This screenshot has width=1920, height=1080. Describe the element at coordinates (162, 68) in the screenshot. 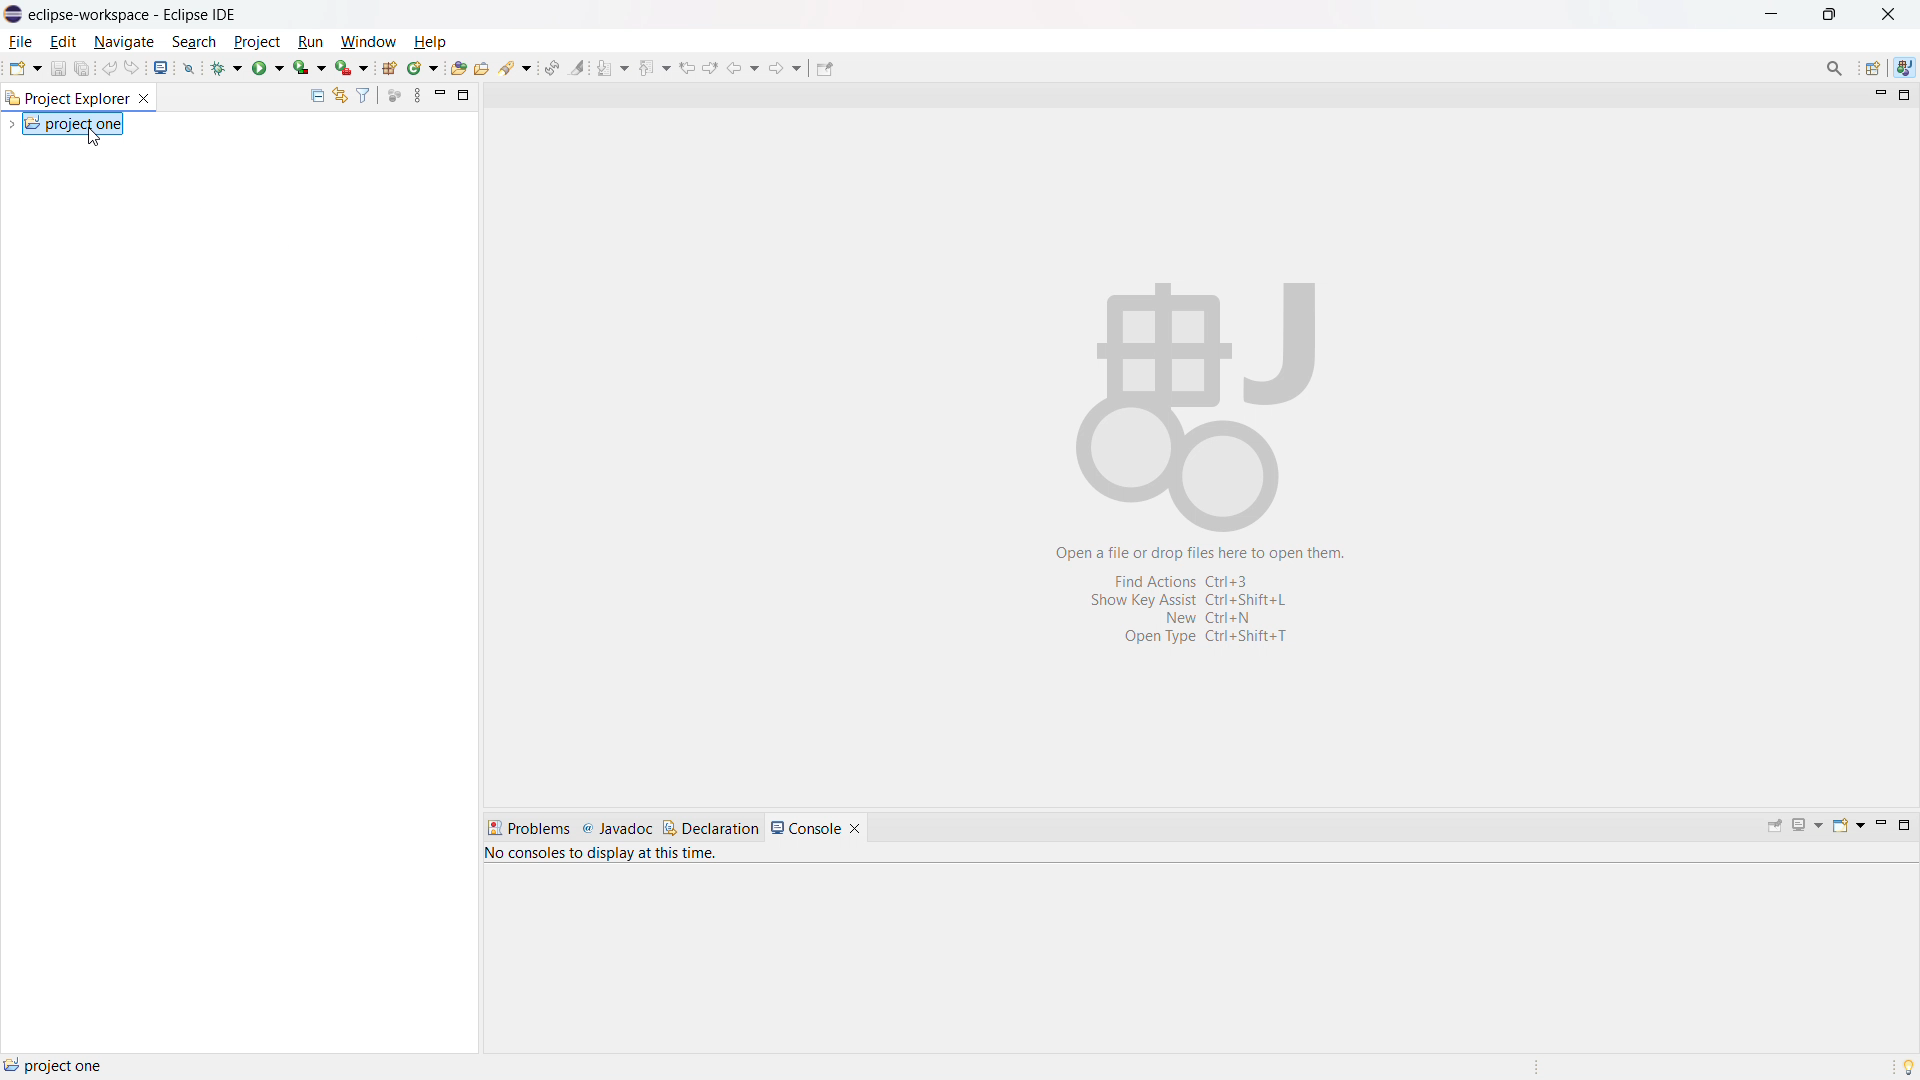

I see `open console` at that location.